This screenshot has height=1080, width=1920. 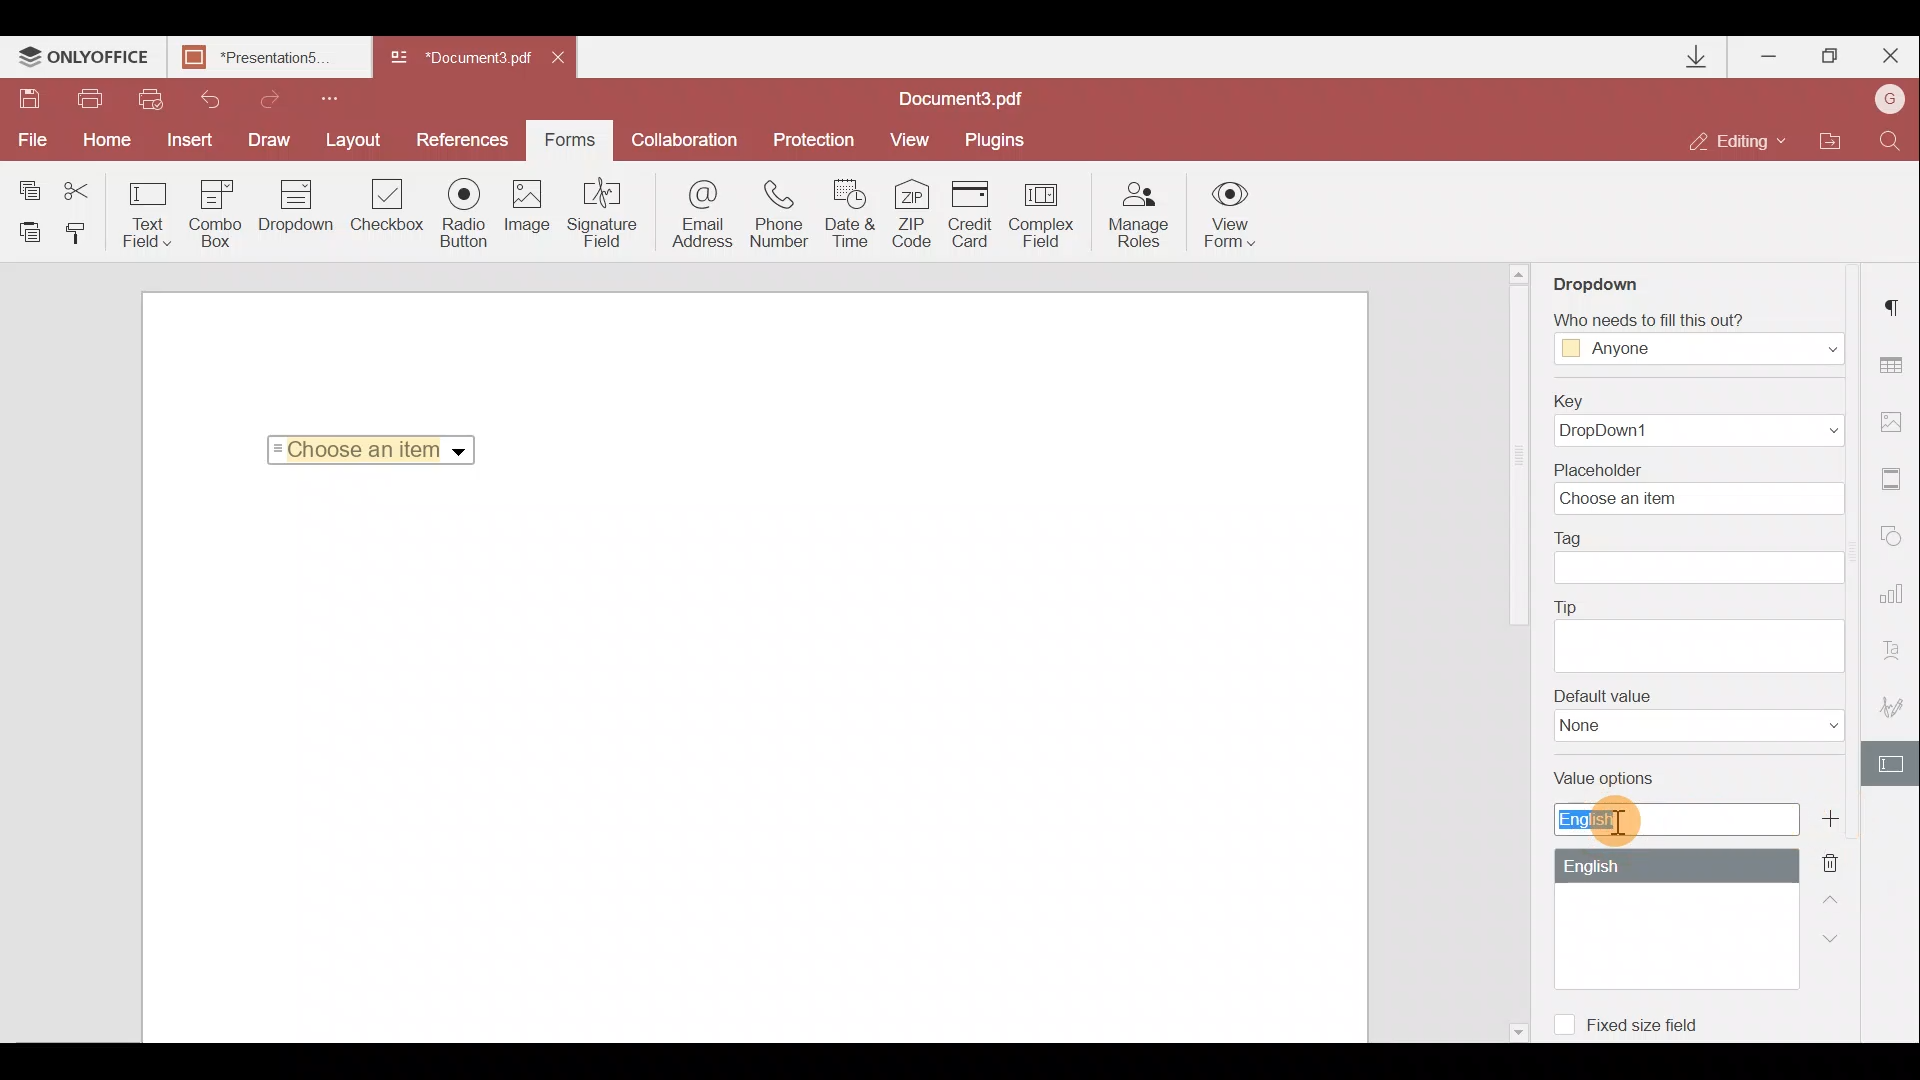 I want to click on Forms, so click(x=568, y=133).